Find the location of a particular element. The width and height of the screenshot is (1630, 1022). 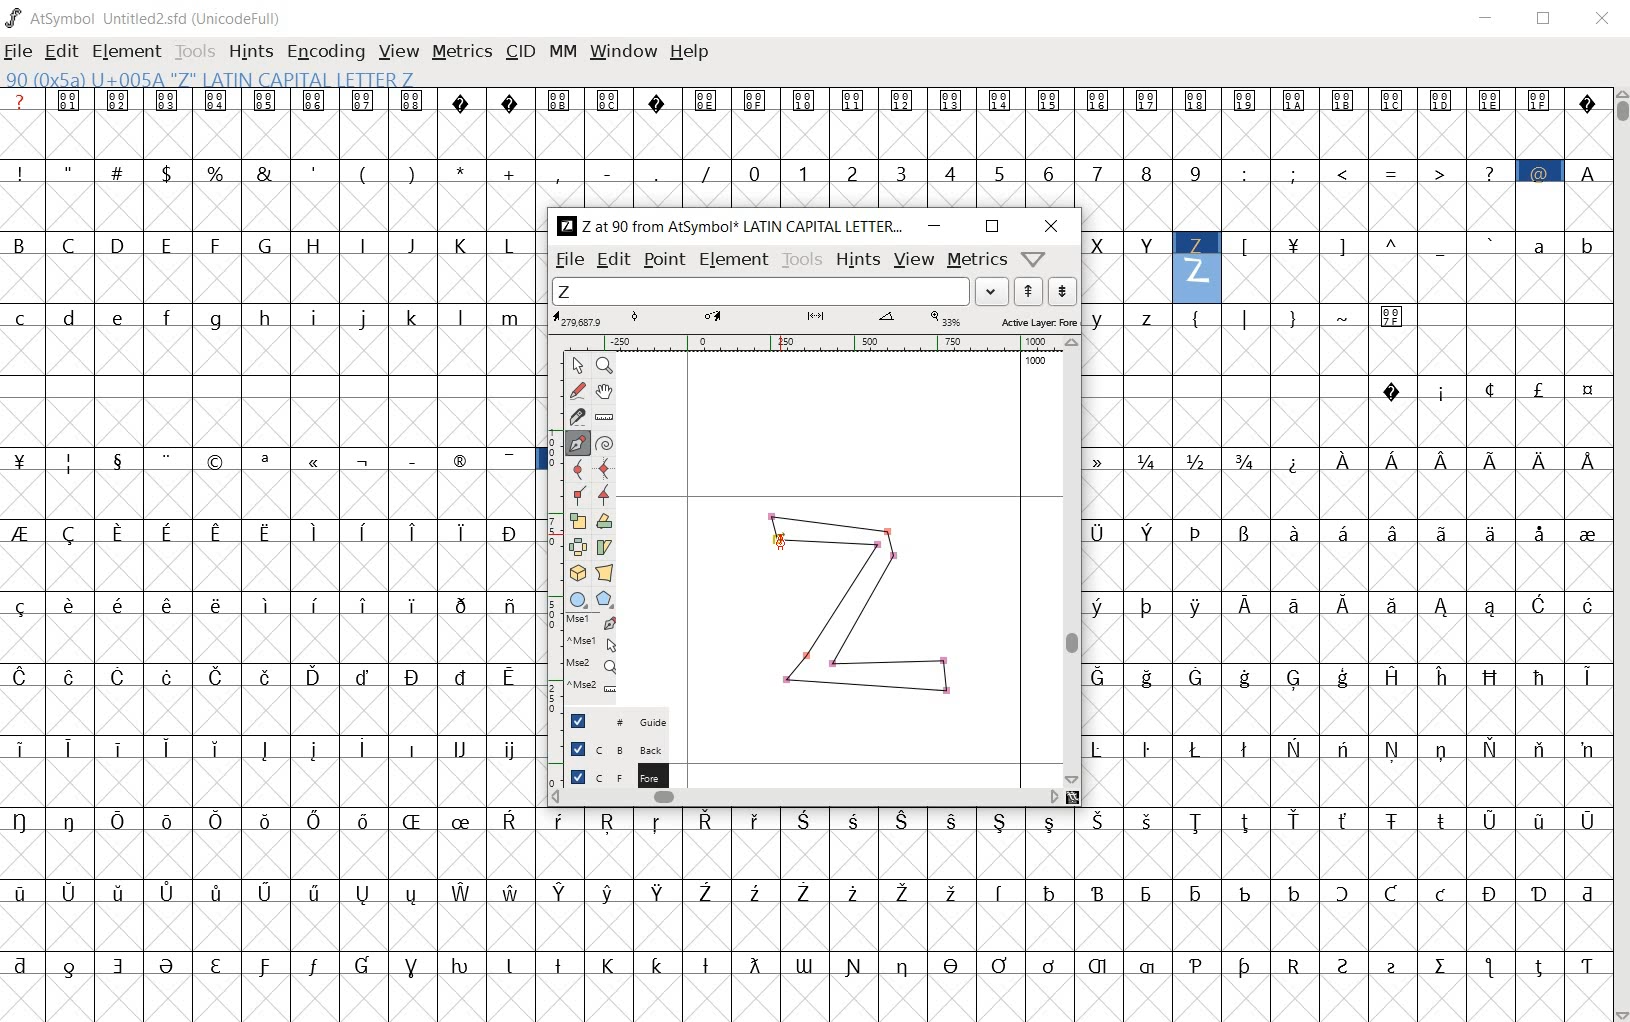

add a curve point is located at coordinates (575, 469).